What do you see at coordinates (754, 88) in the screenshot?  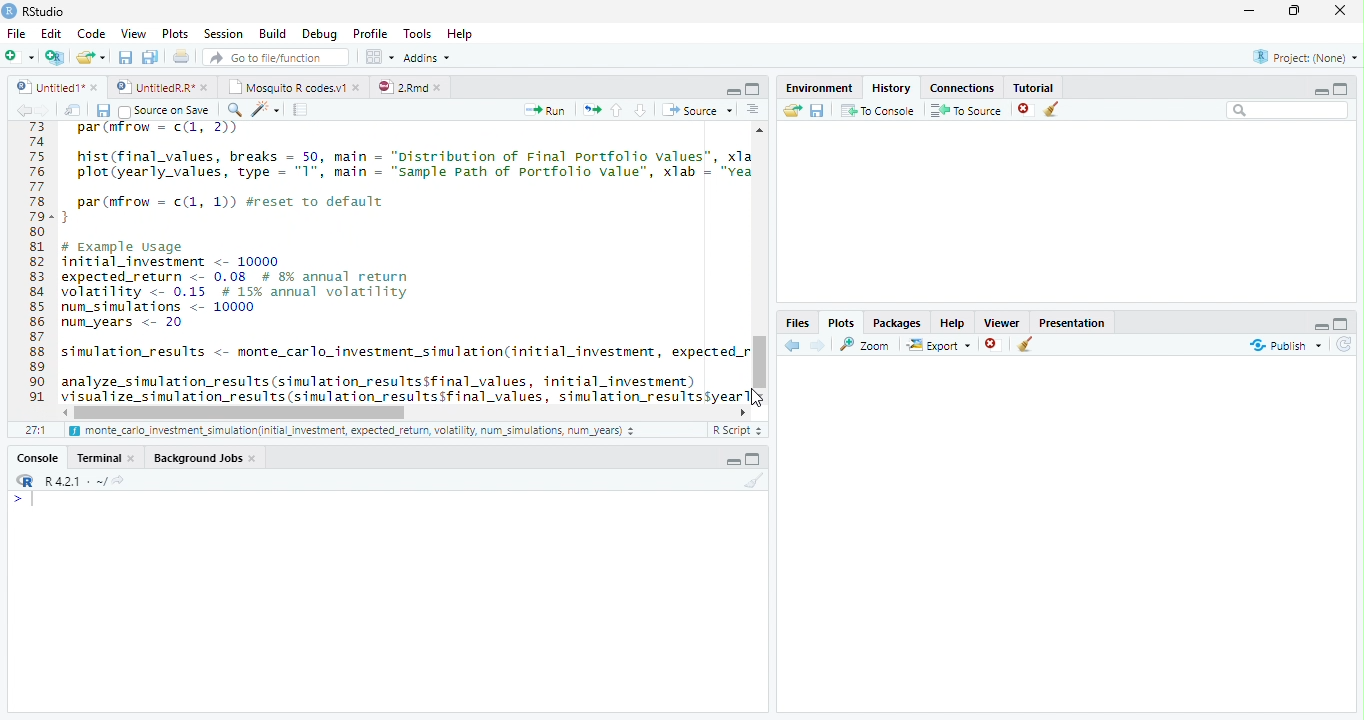 I see `Full Height` at bounding box center [754, 88].